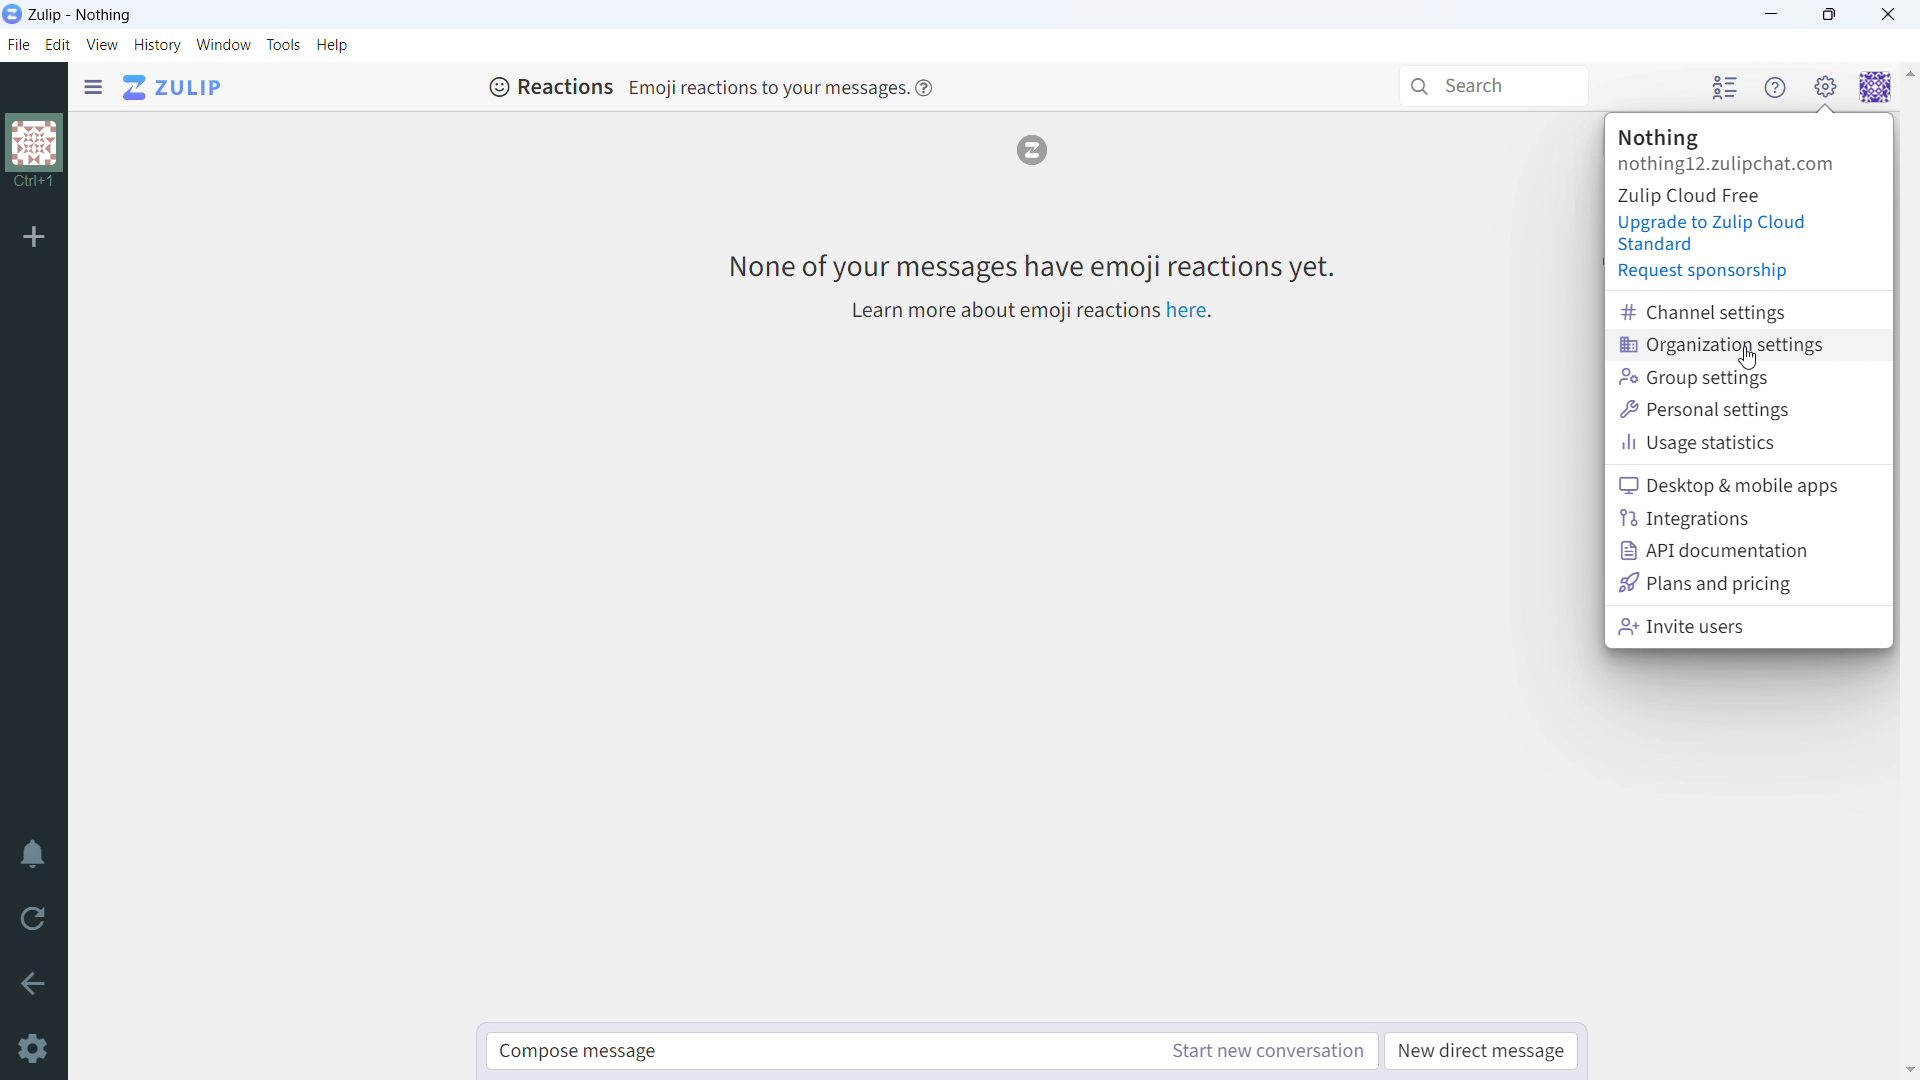  I want to click on scroll down, so click(1908, 1069).